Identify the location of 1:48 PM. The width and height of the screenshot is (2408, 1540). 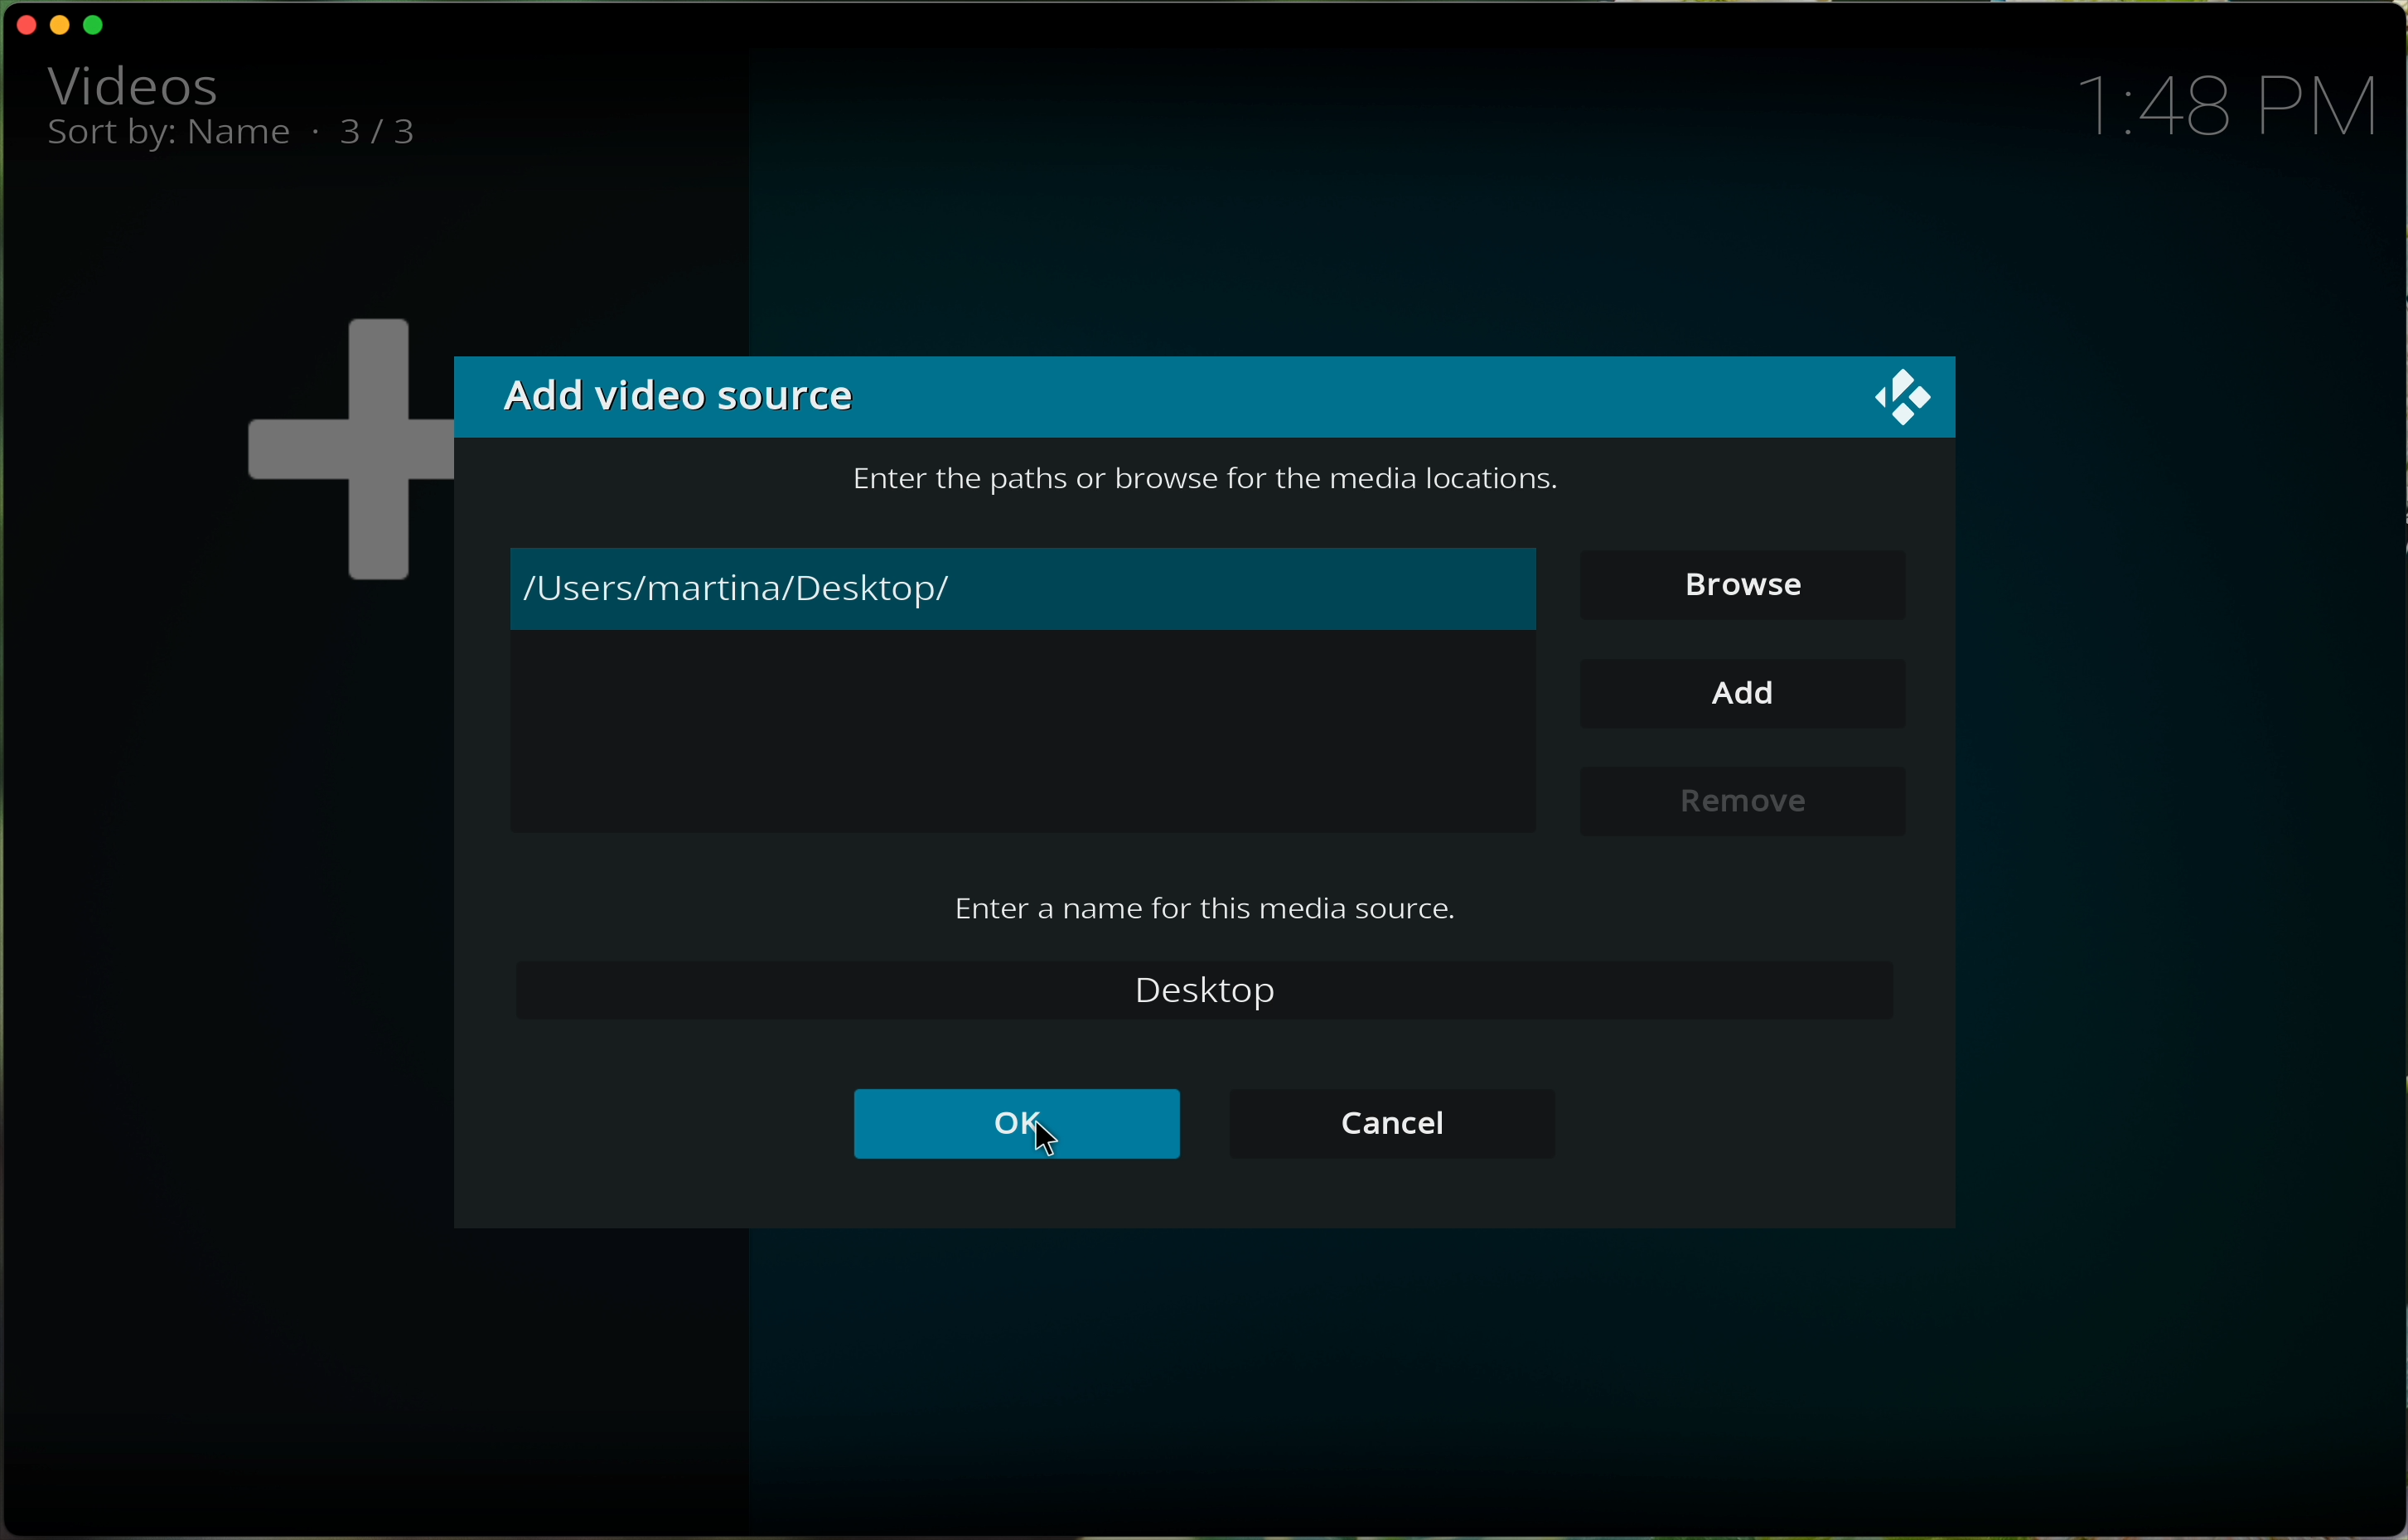
(2241, 103).